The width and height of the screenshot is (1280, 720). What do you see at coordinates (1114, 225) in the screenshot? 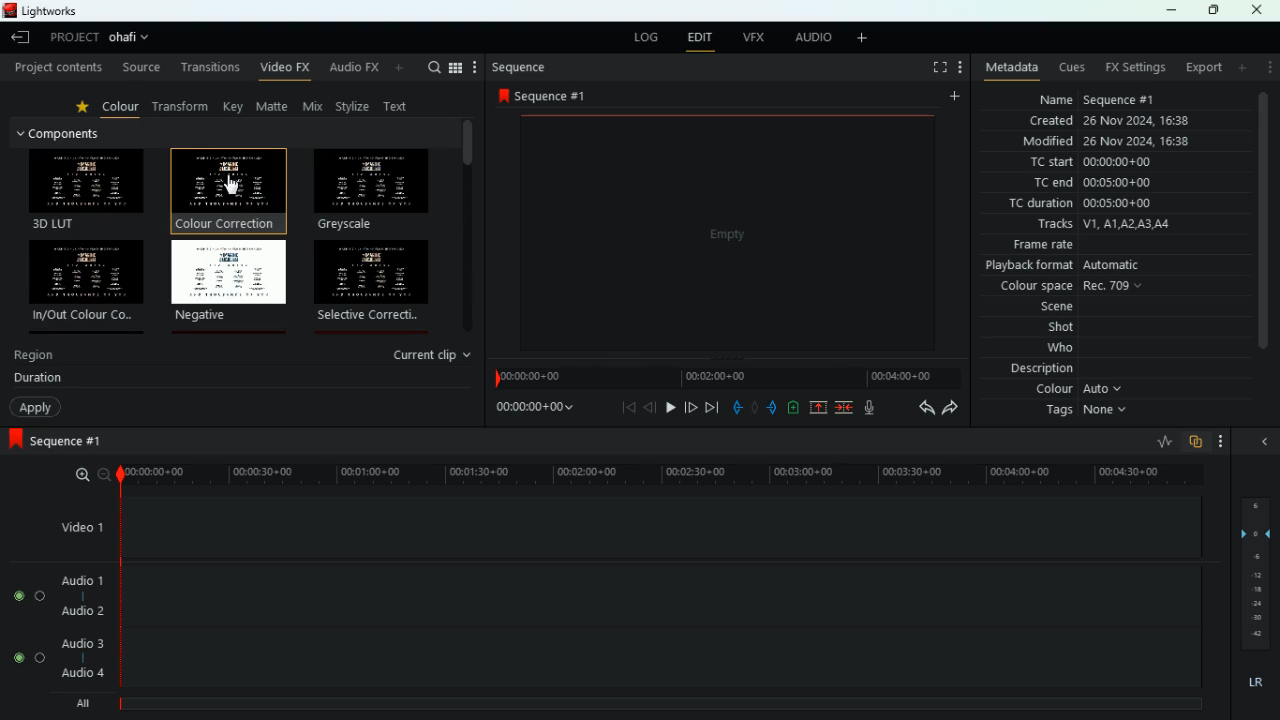
I see `tracks` at bounding box center [1114, 225].